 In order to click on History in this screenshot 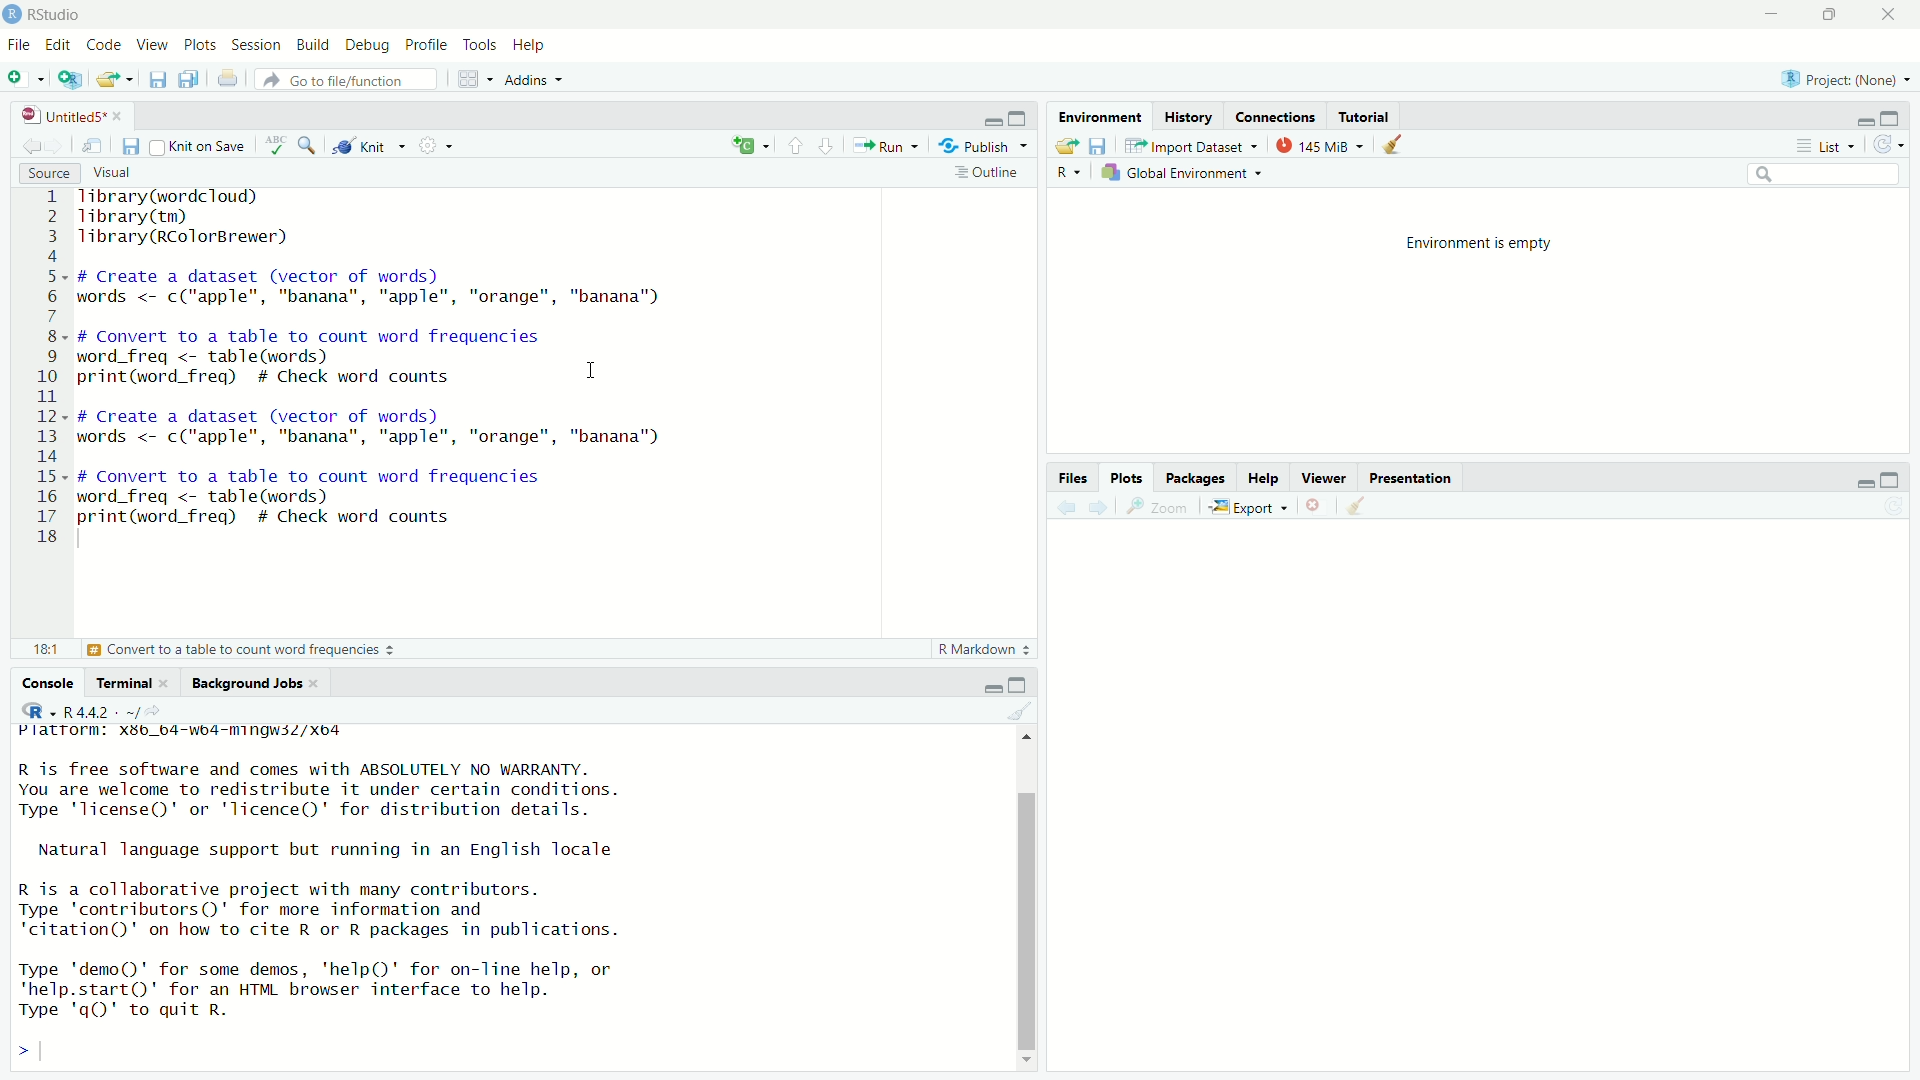, I will do `click(1189, 119)`.